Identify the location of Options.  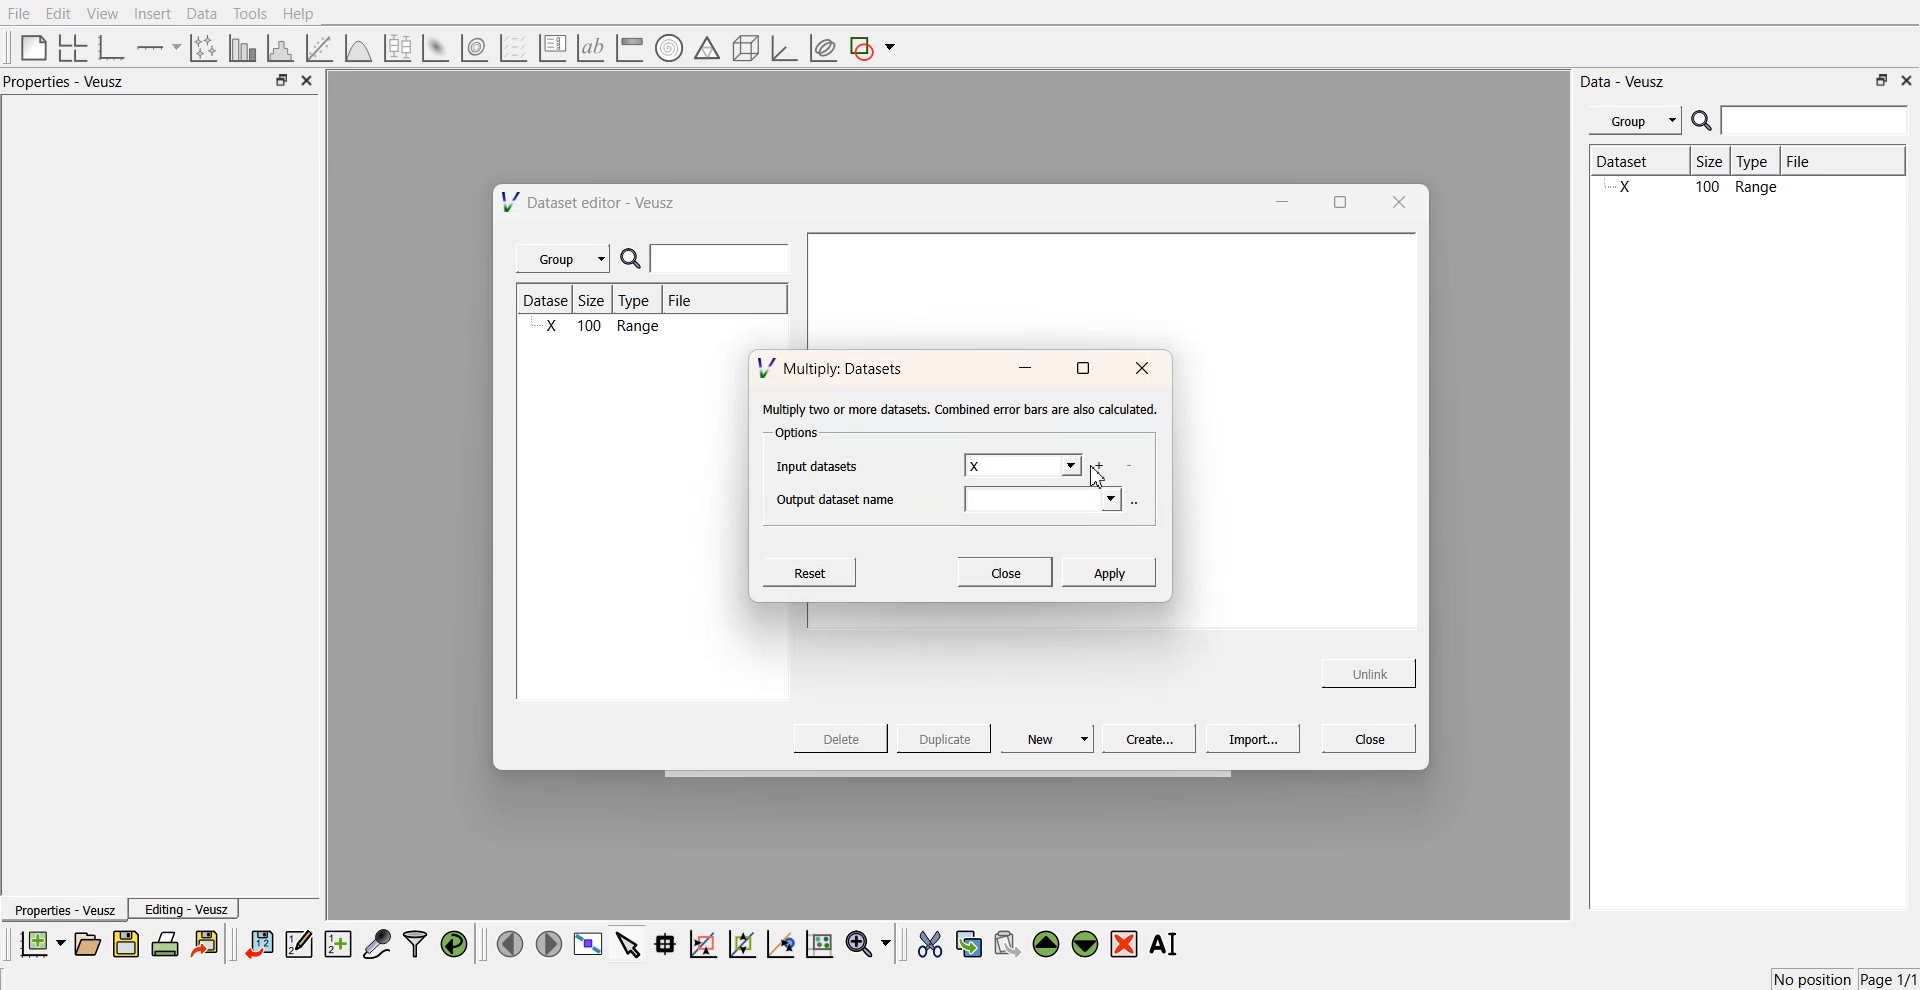
(794, 434).